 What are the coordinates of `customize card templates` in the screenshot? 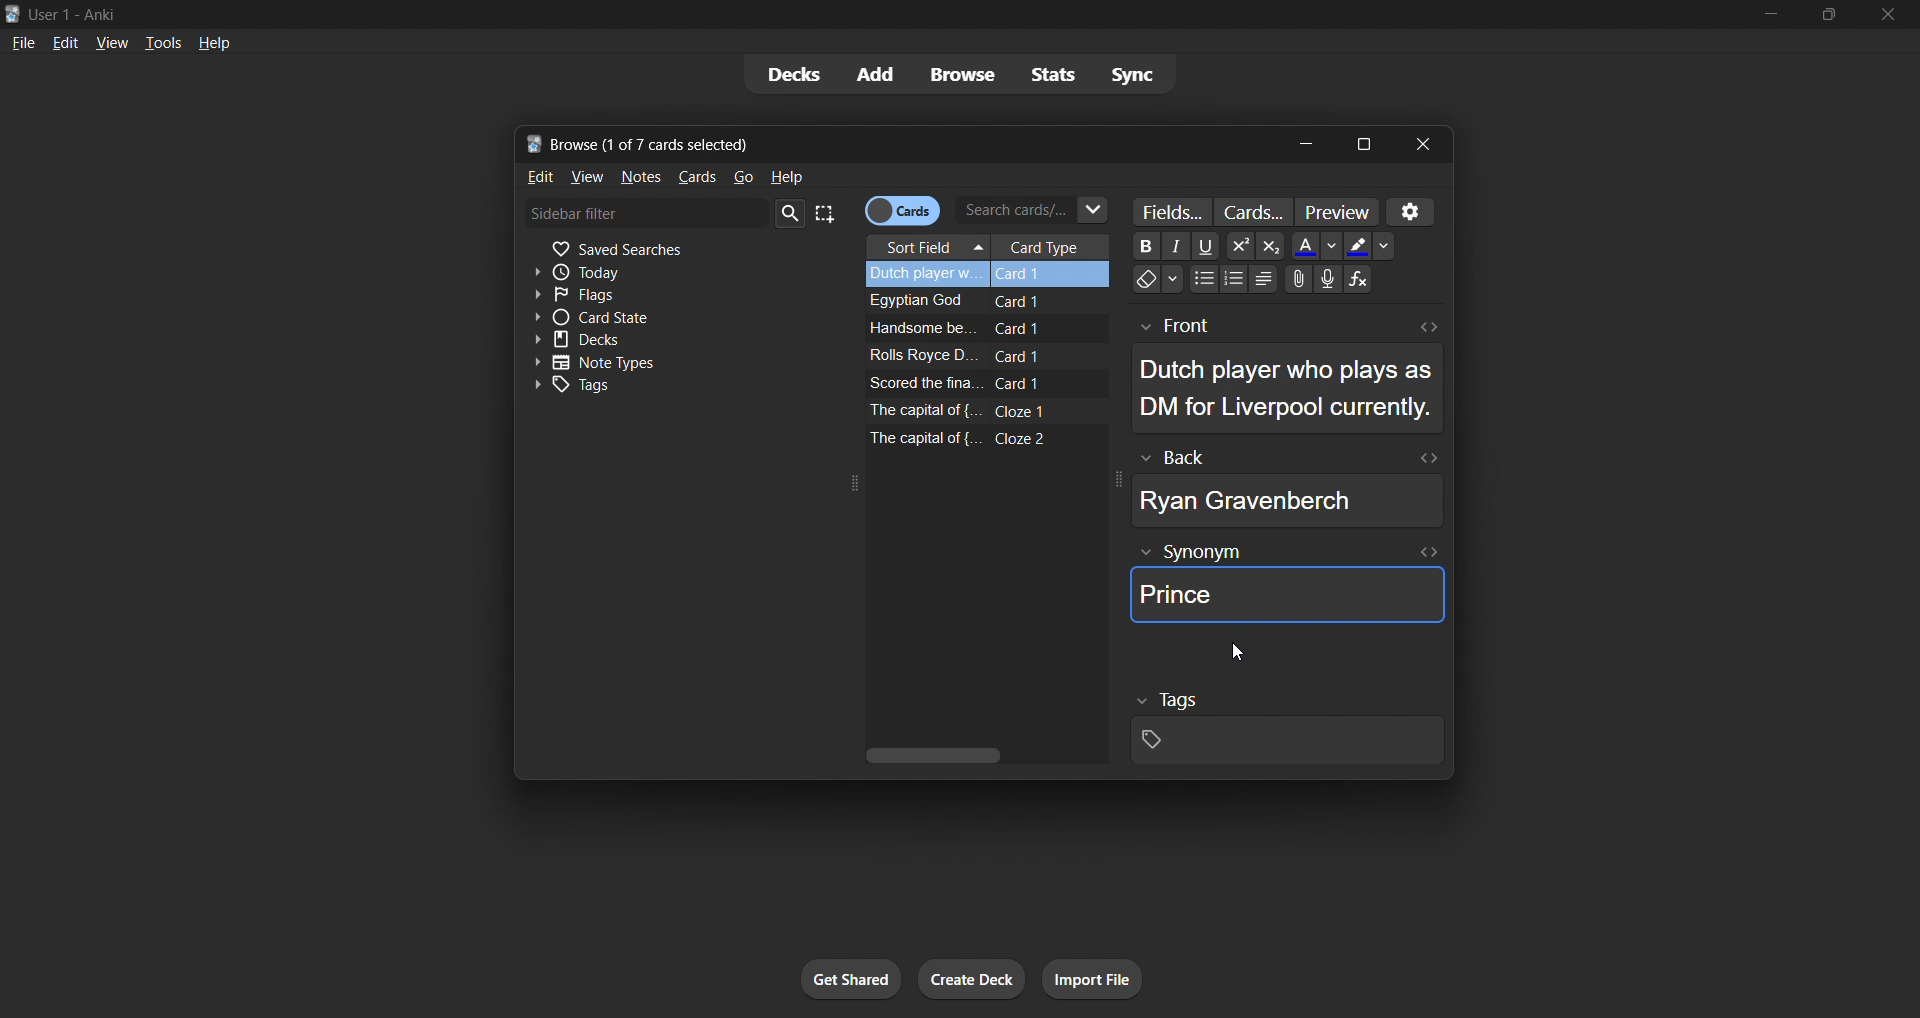 It's located at (1256, 211).